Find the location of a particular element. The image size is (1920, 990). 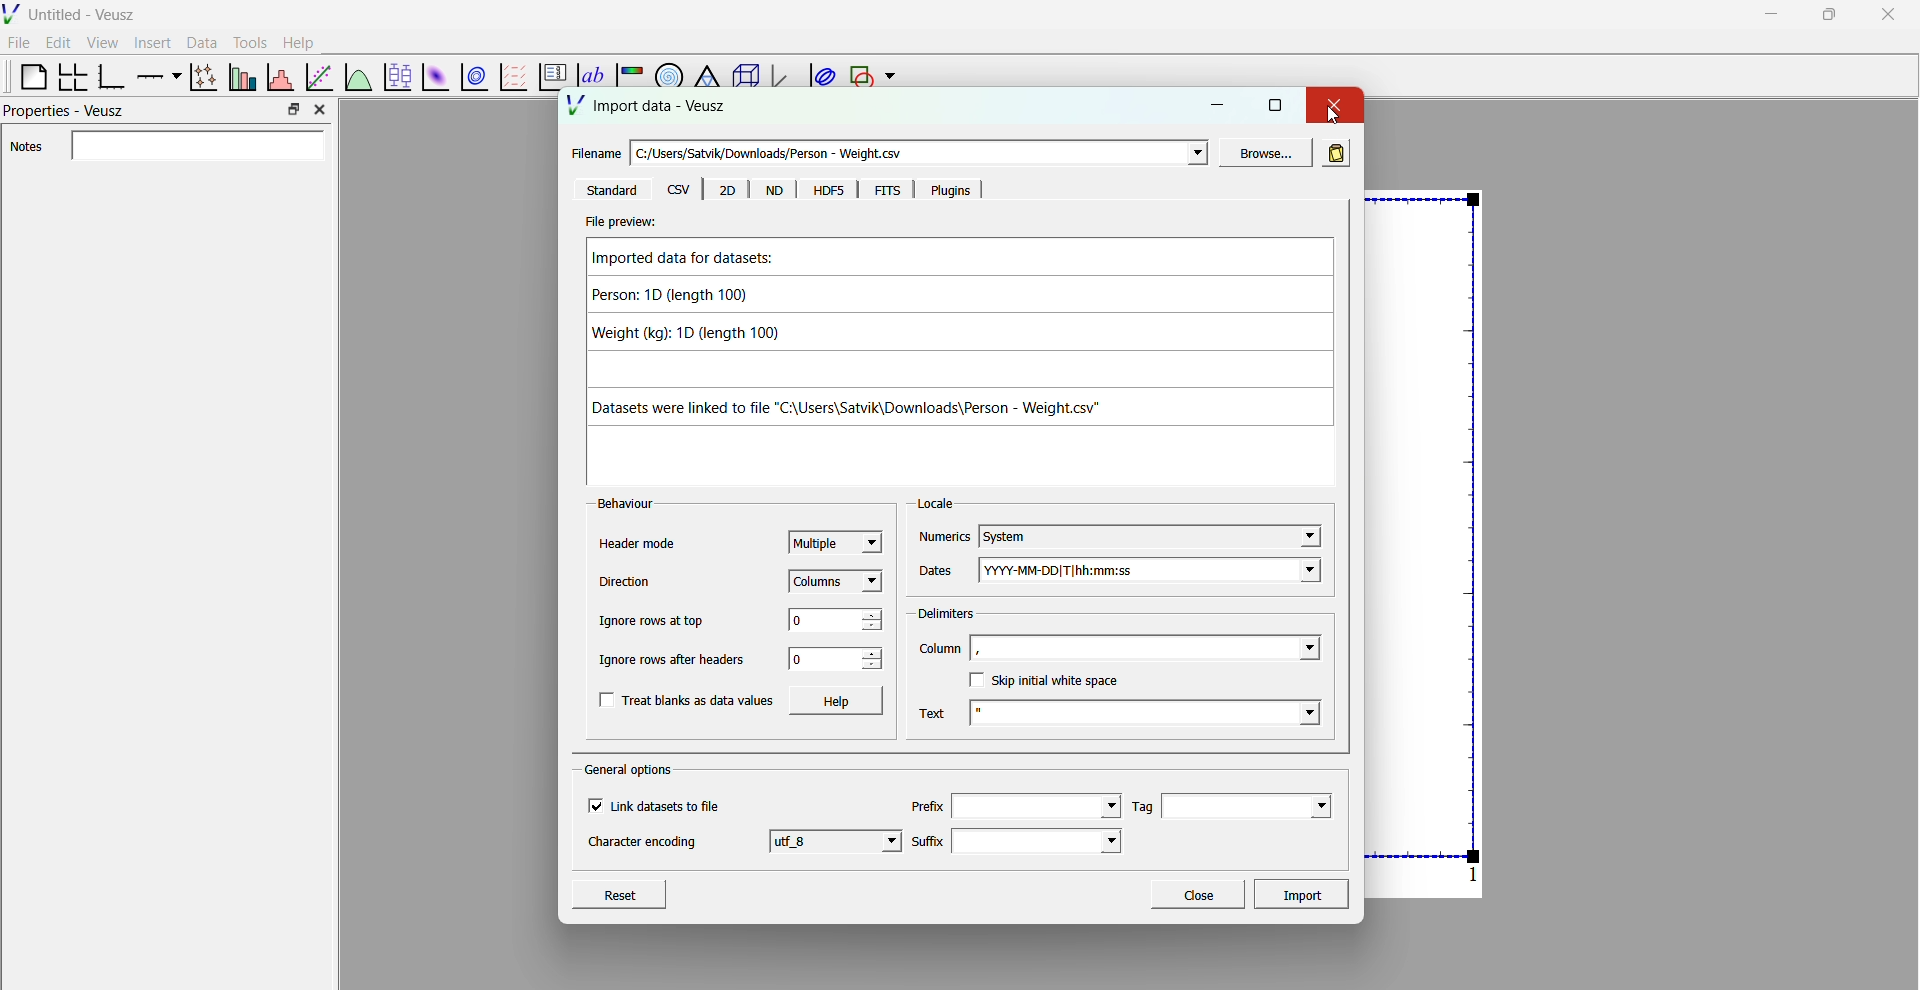

Up is located at coordinates (1322, 249).